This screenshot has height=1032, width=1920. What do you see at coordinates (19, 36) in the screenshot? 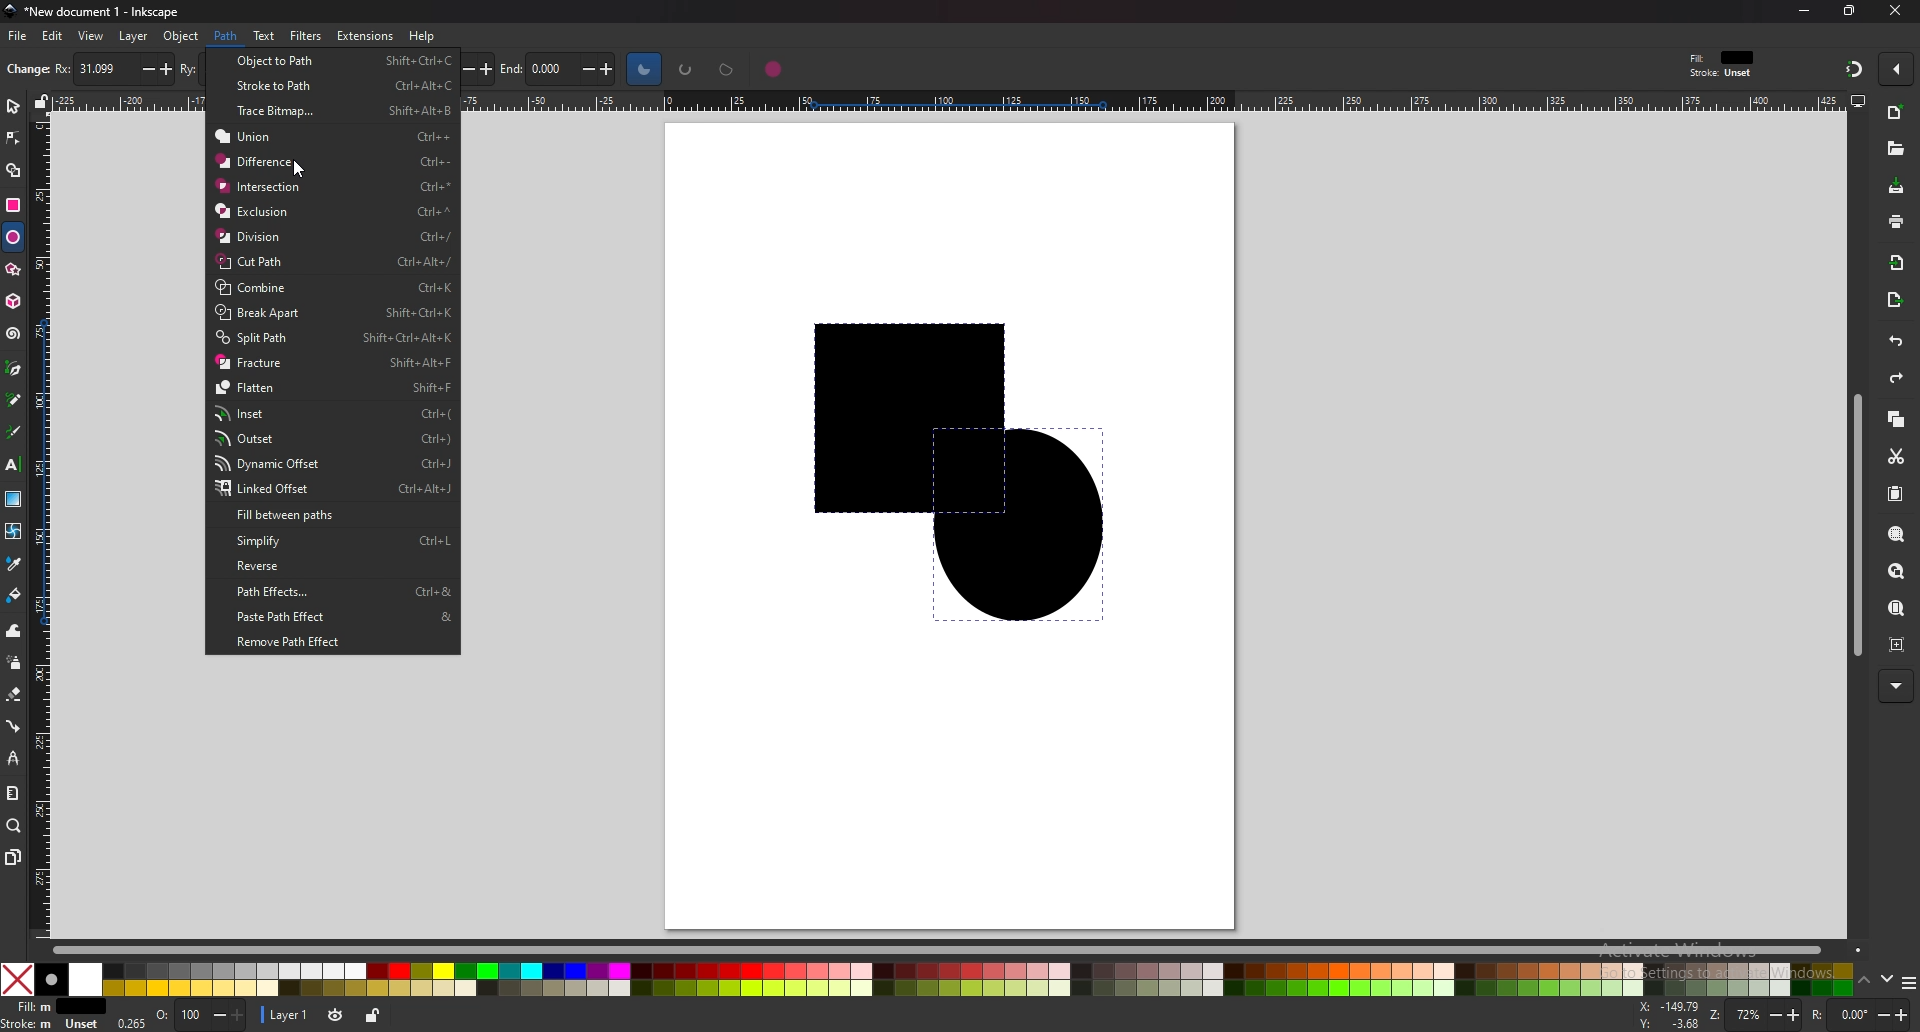
I see `file` at bounding box center [19, 36].